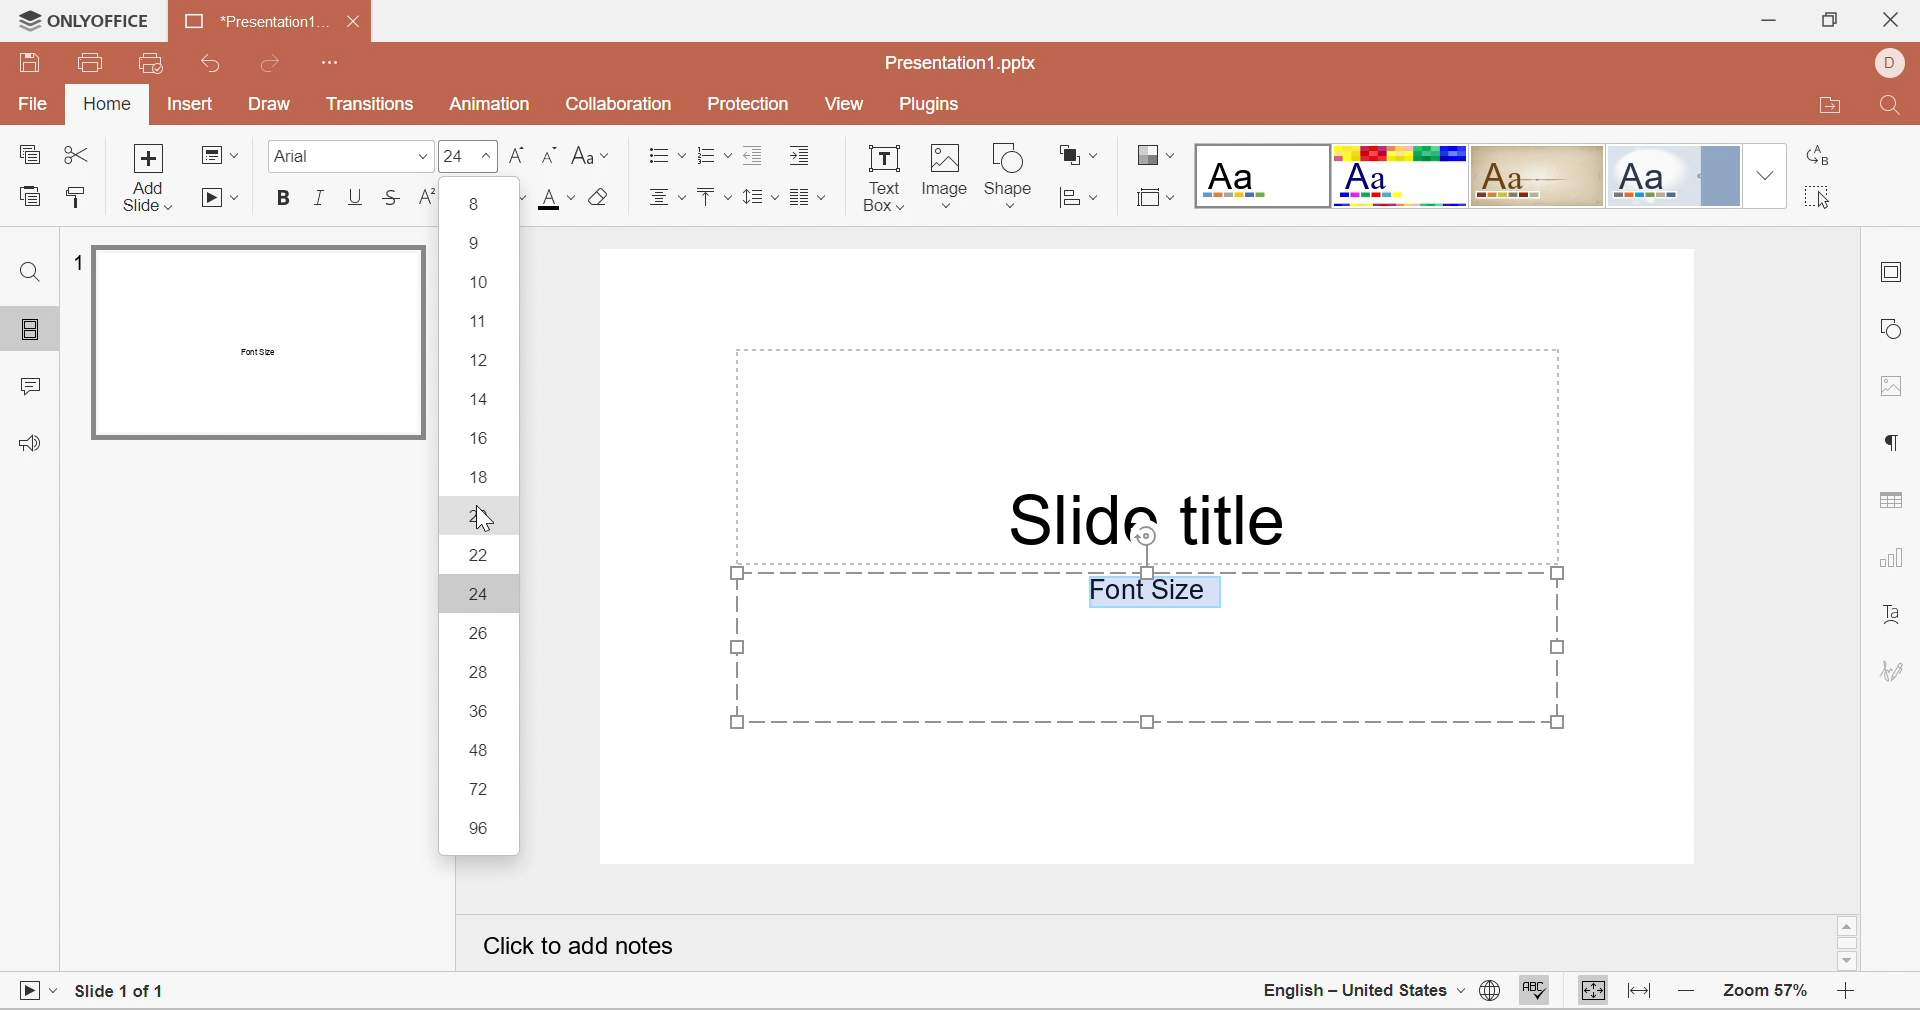 The height and width of the screenshot is (1010, 1920). Describe the element at coordinates (1767, 19) in the screenshot. I see `Minimize` at that location.